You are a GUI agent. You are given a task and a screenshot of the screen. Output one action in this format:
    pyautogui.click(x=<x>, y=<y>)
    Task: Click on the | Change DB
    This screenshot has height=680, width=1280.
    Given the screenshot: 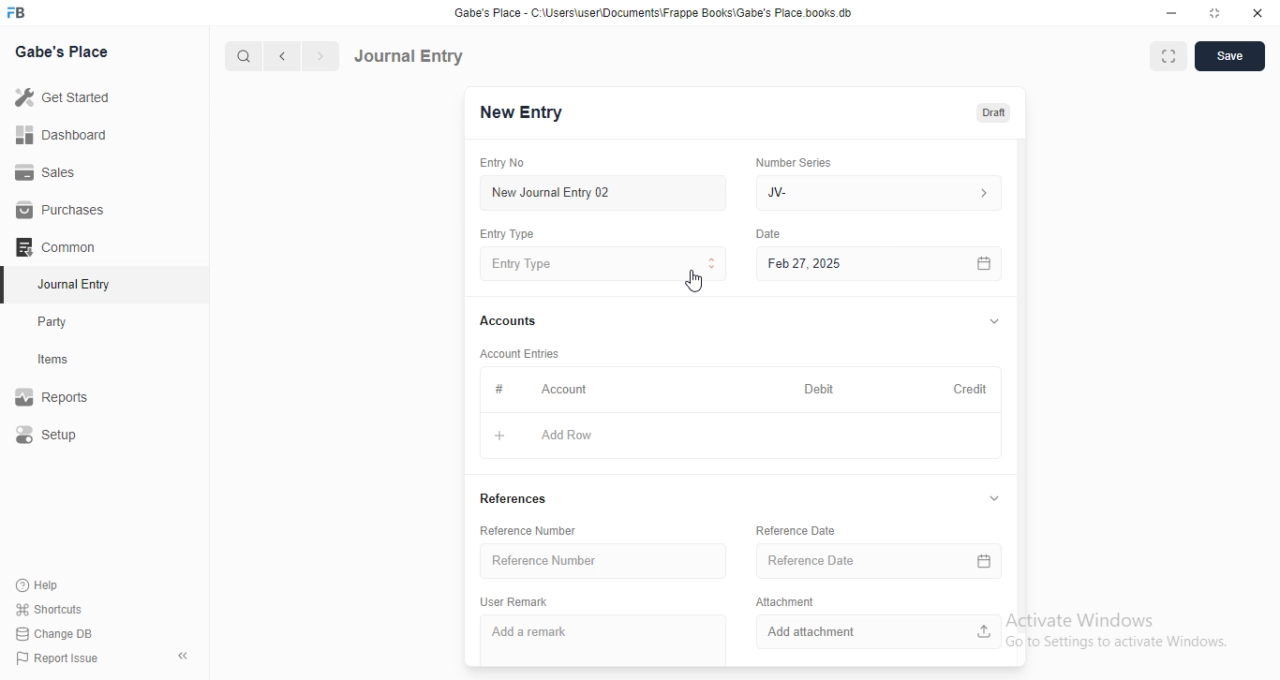 What is the action you would take?
    pyautogui.click(x=55, y=632)
    